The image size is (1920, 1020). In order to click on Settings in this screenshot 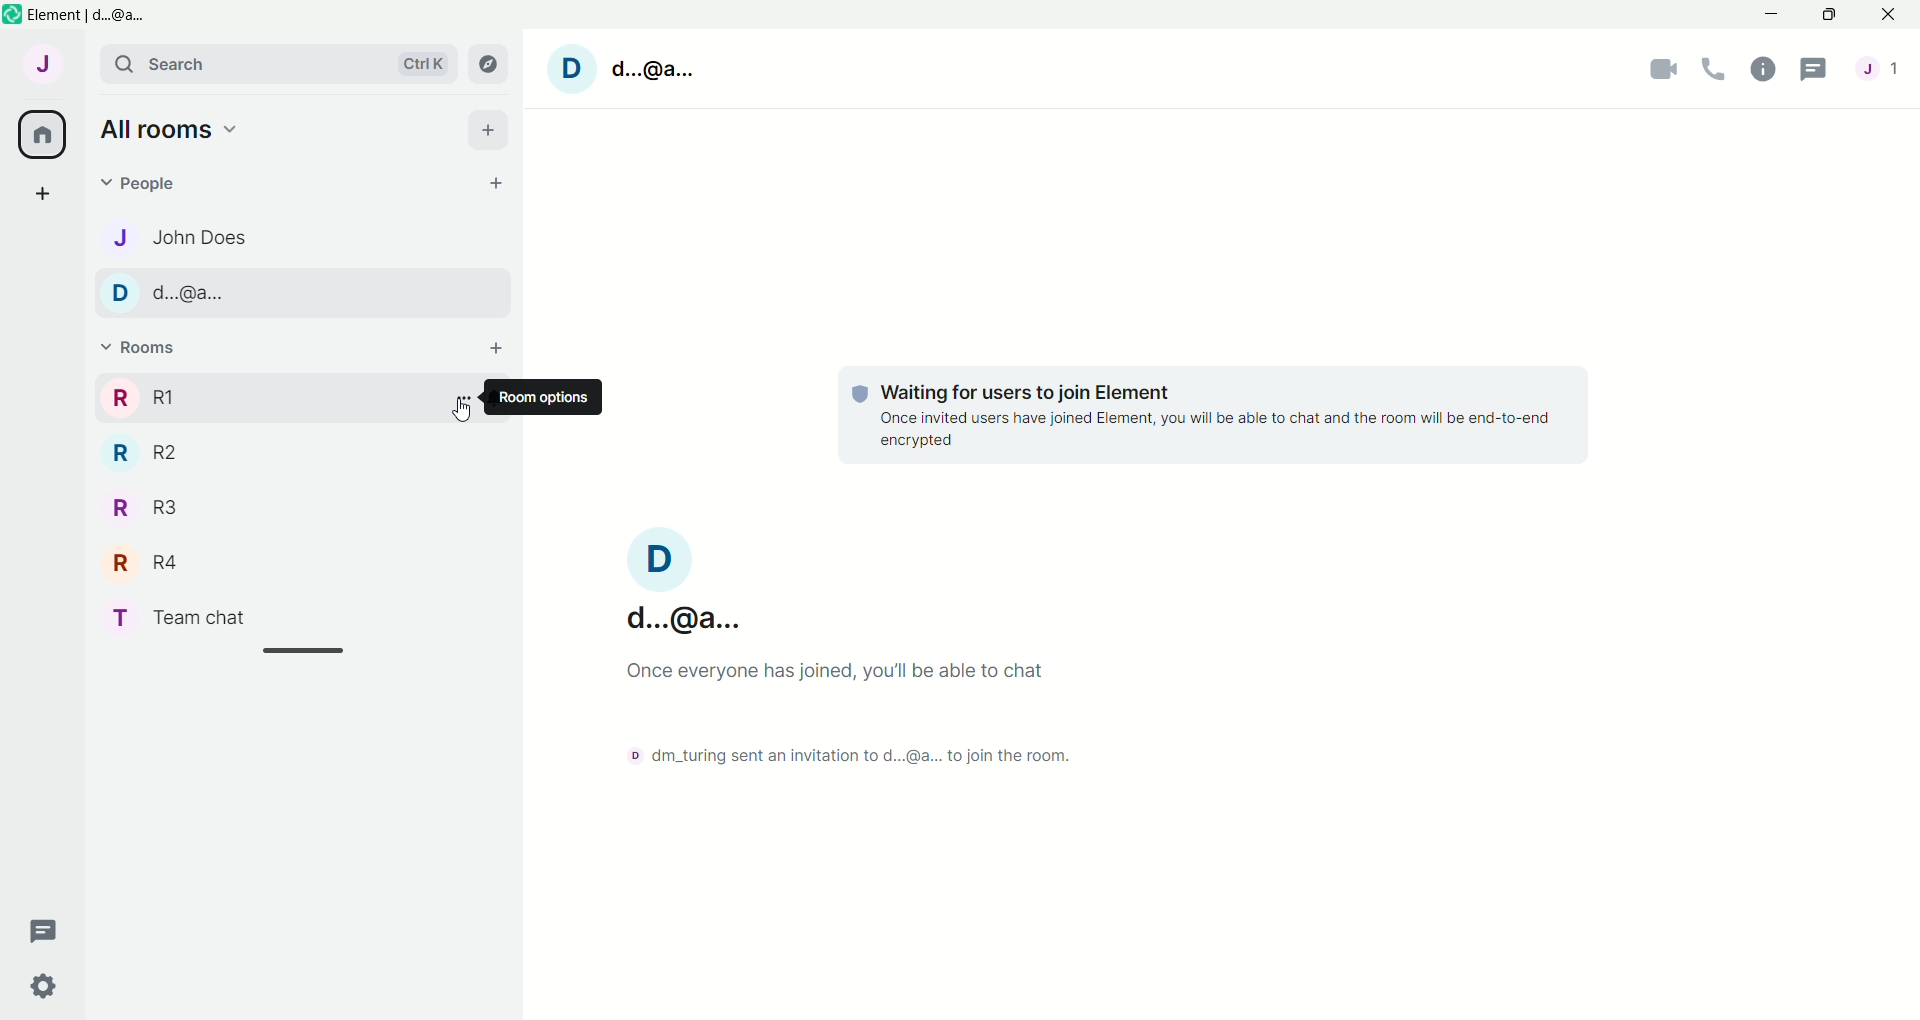, I will do `click(46, 986)`.